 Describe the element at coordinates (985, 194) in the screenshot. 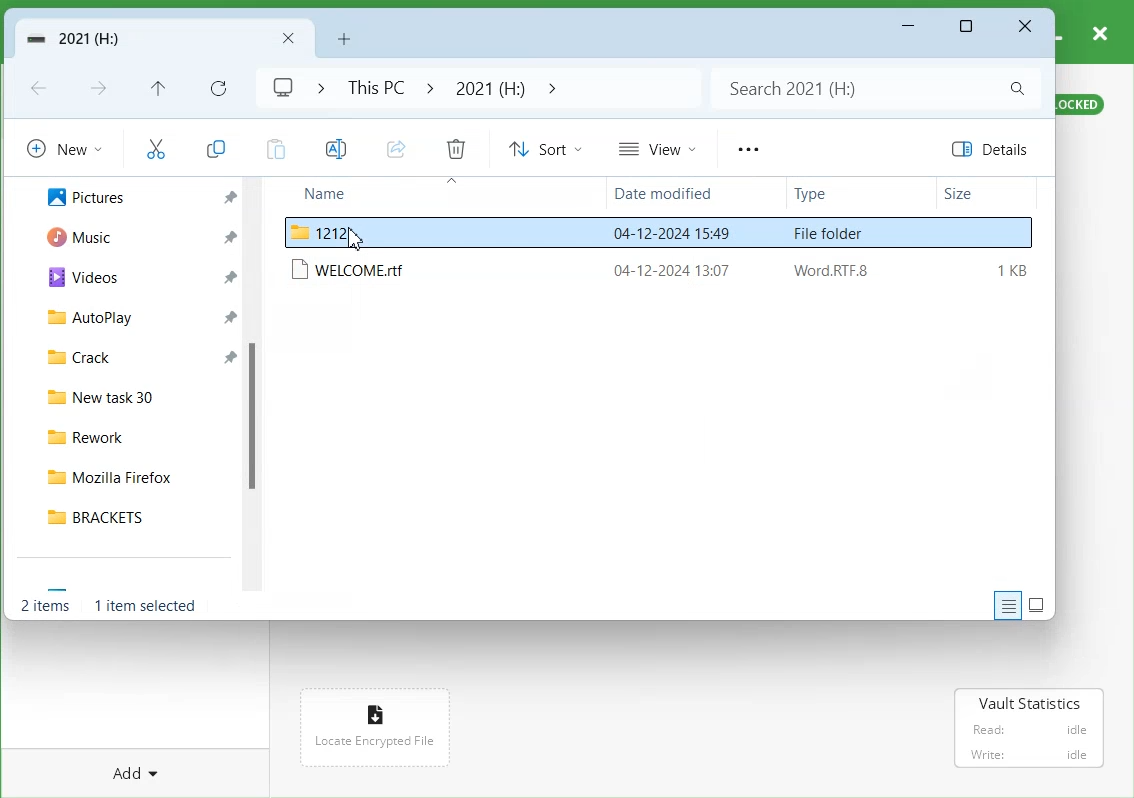

I see `Size` at that location.